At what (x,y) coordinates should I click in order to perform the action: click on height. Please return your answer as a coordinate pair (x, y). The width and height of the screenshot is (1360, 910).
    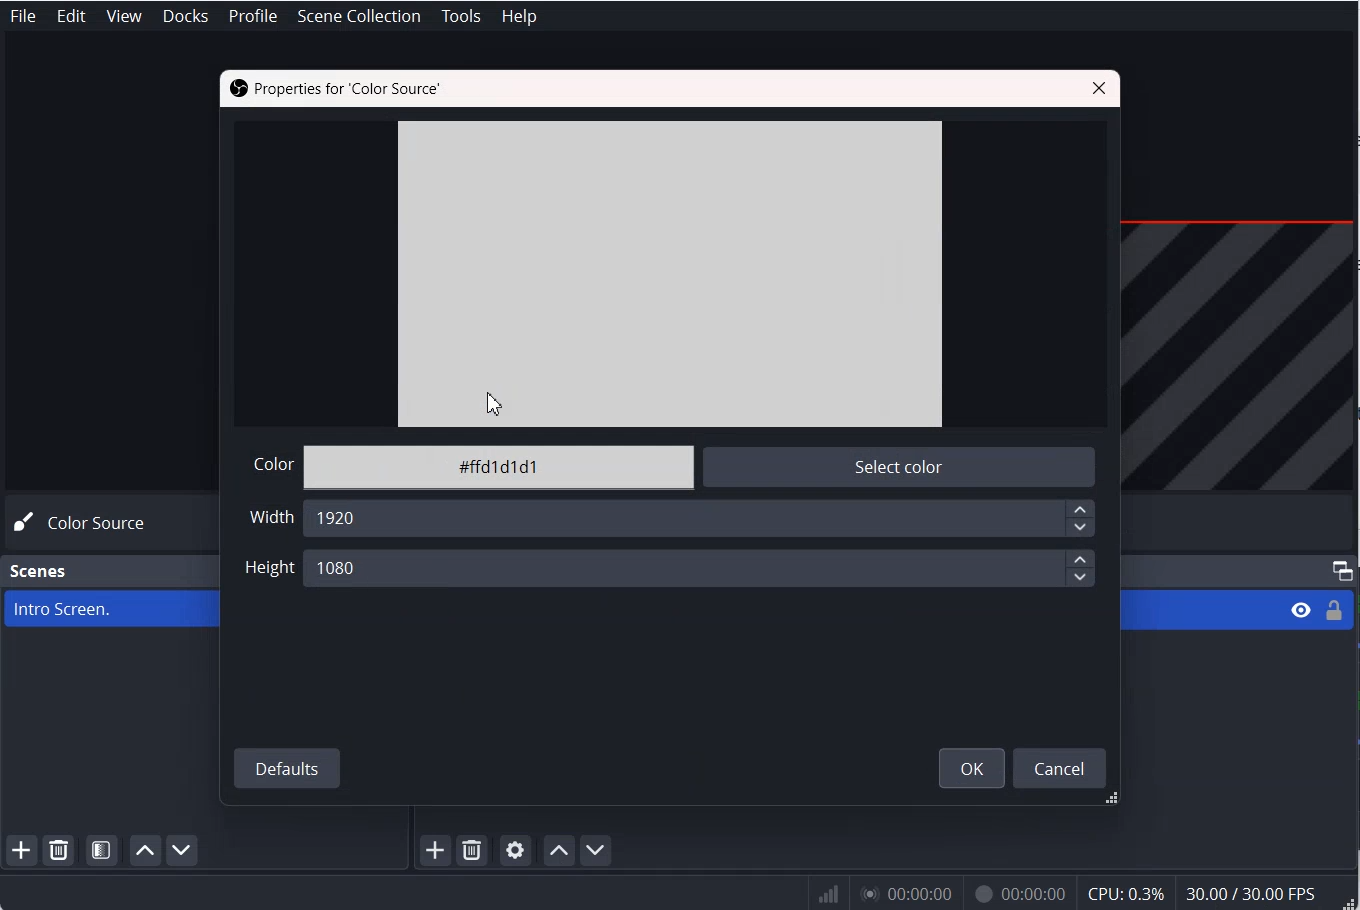
    Looking at the image, I should click on (267, 569).